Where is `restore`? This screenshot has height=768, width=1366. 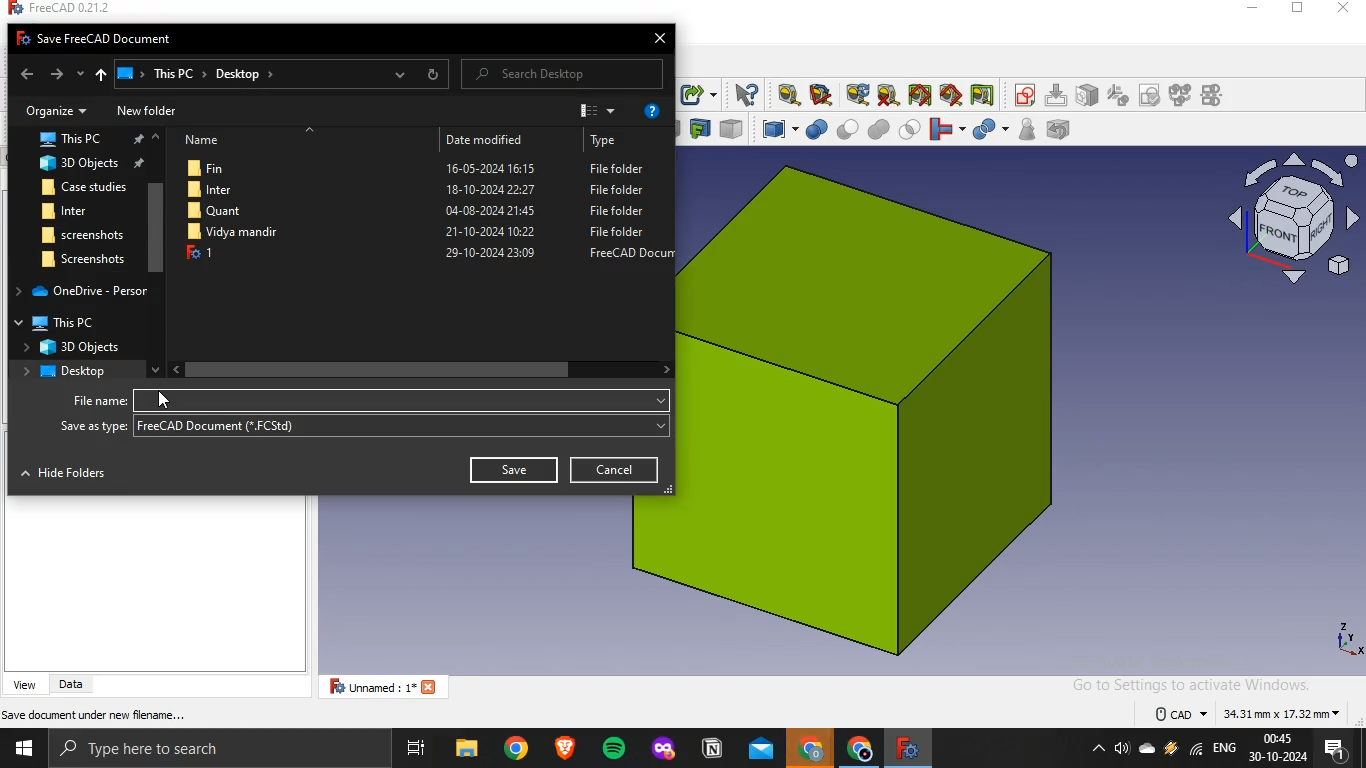 restore is located at coordinates (1296, 8).